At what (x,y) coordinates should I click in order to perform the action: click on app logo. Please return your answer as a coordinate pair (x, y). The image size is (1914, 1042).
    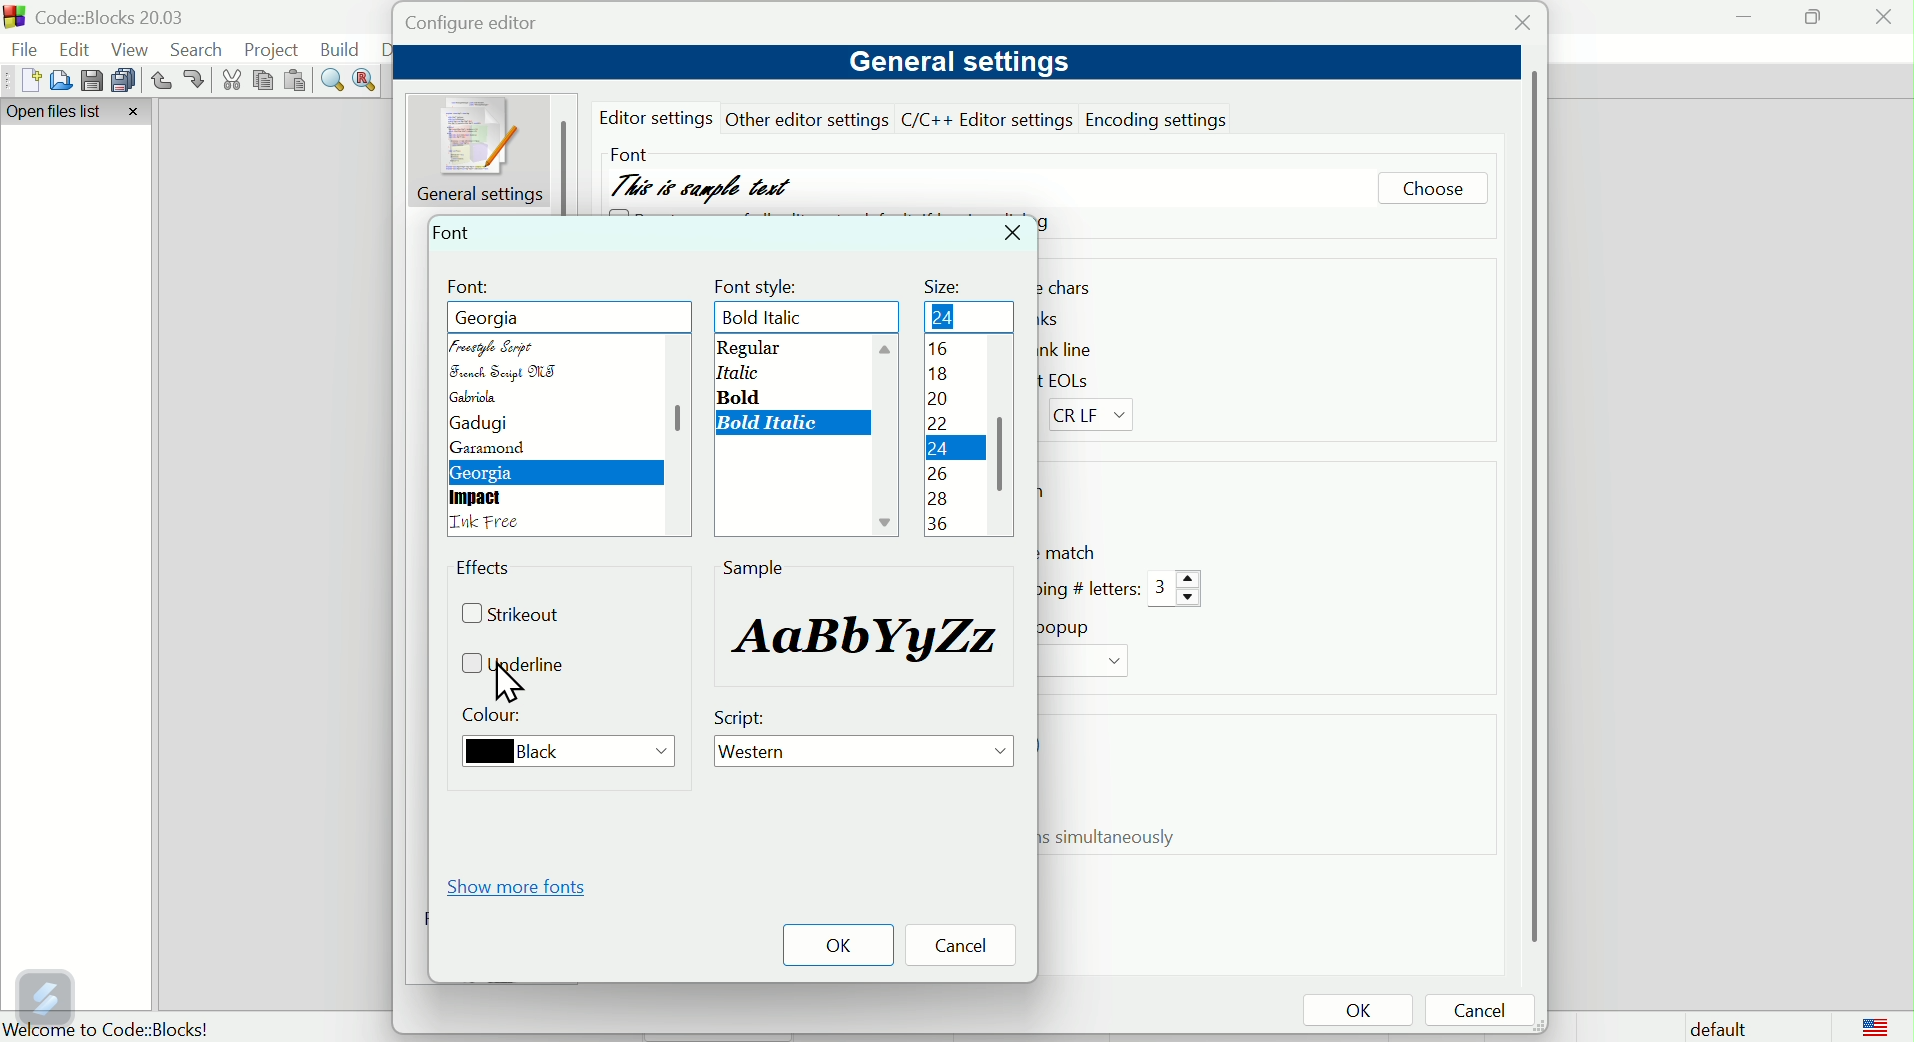
    Looking at the image, I should click on (12, 17).